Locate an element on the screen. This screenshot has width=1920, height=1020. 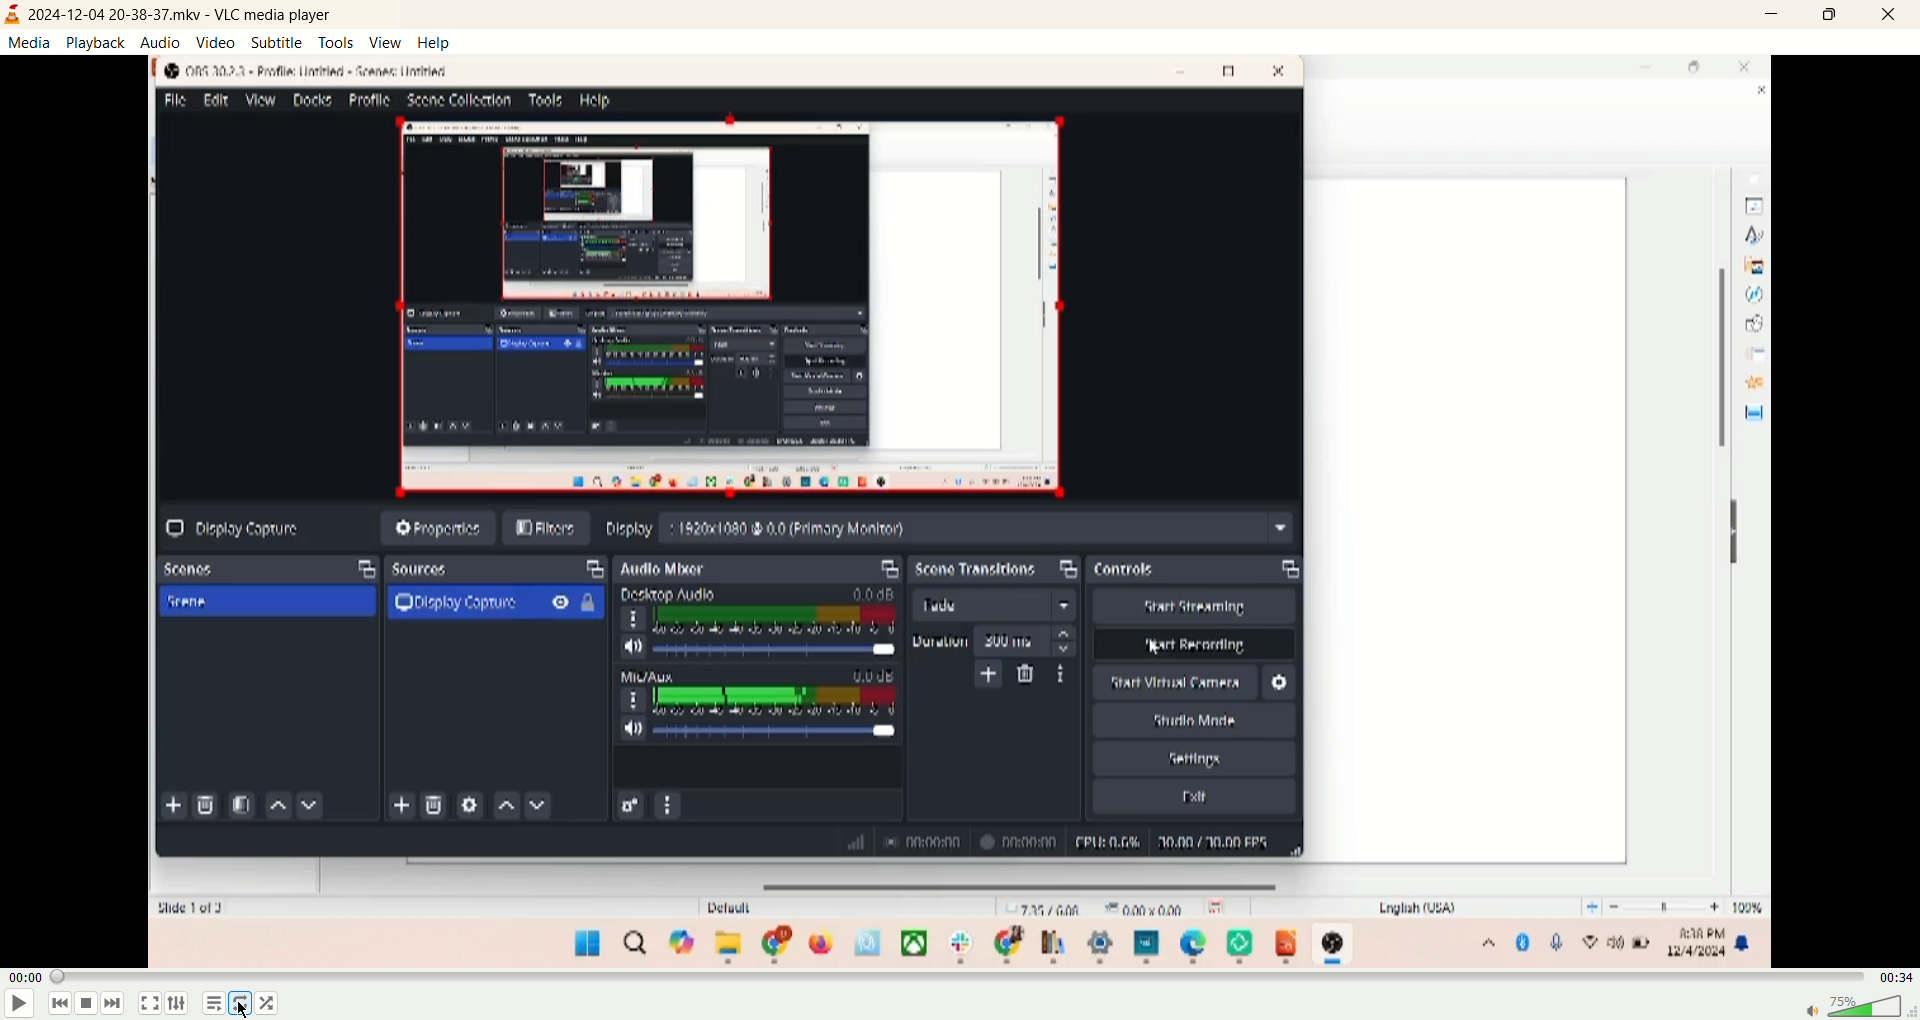
next track is located at coordinates (111, 1004).